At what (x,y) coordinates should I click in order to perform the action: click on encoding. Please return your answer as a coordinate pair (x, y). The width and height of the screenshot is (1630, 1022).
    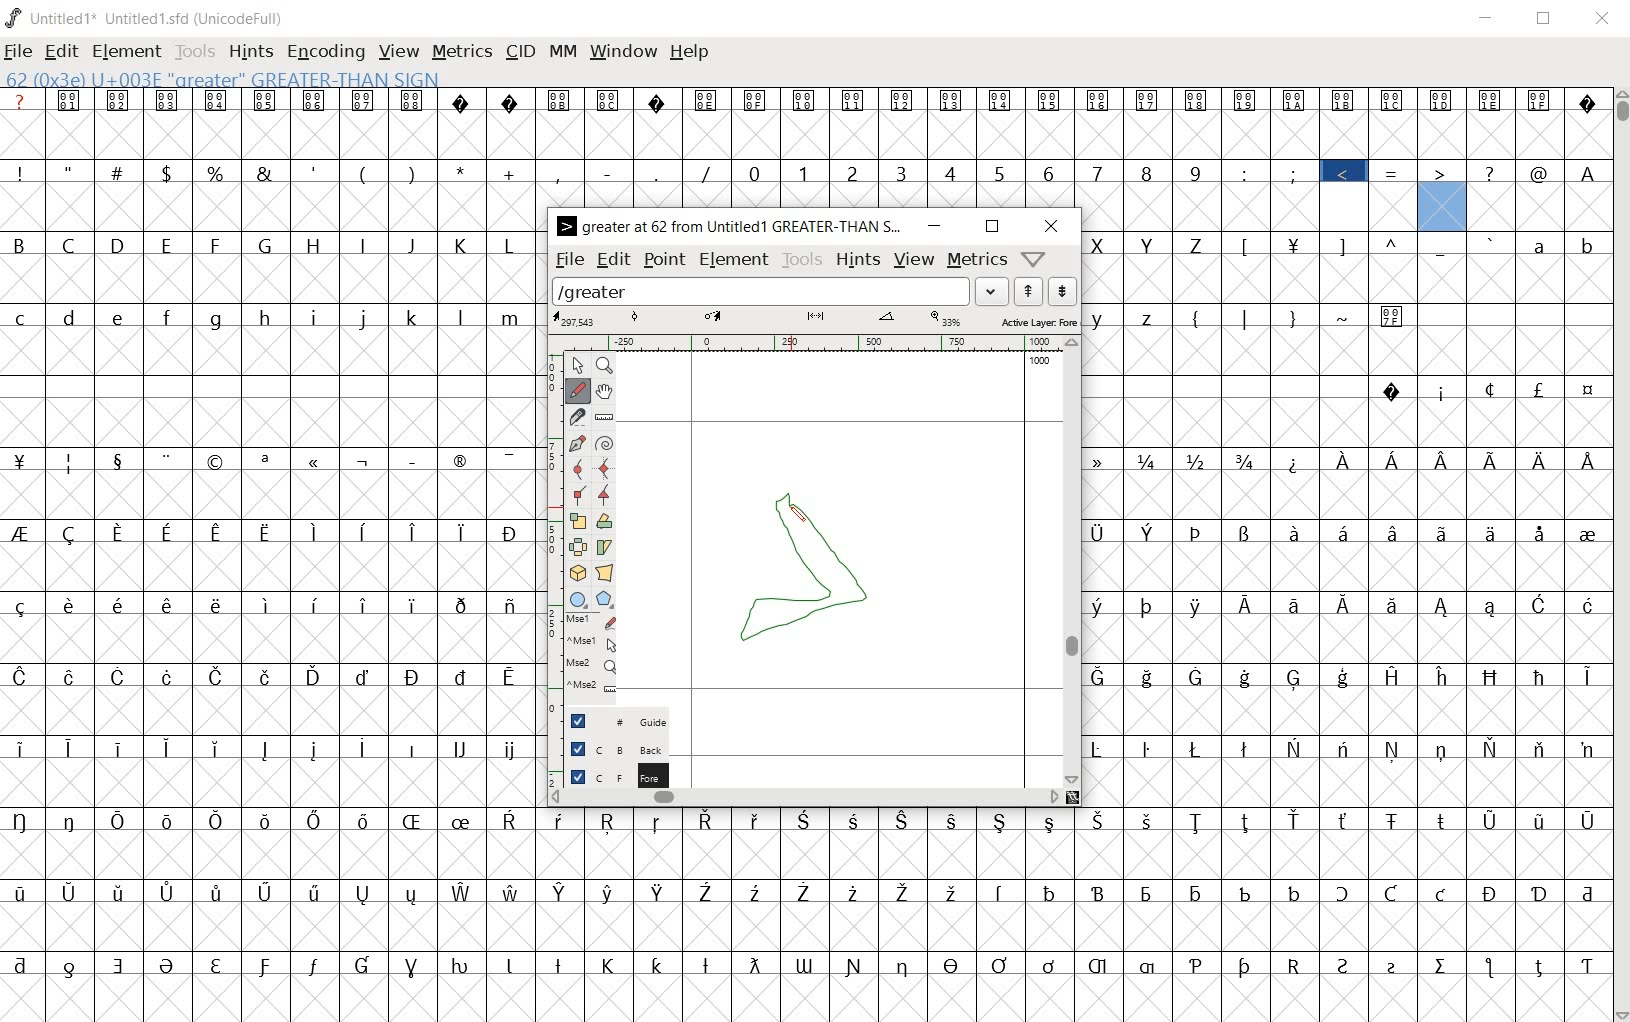
    Looking at the image, I should click on (324, 52).